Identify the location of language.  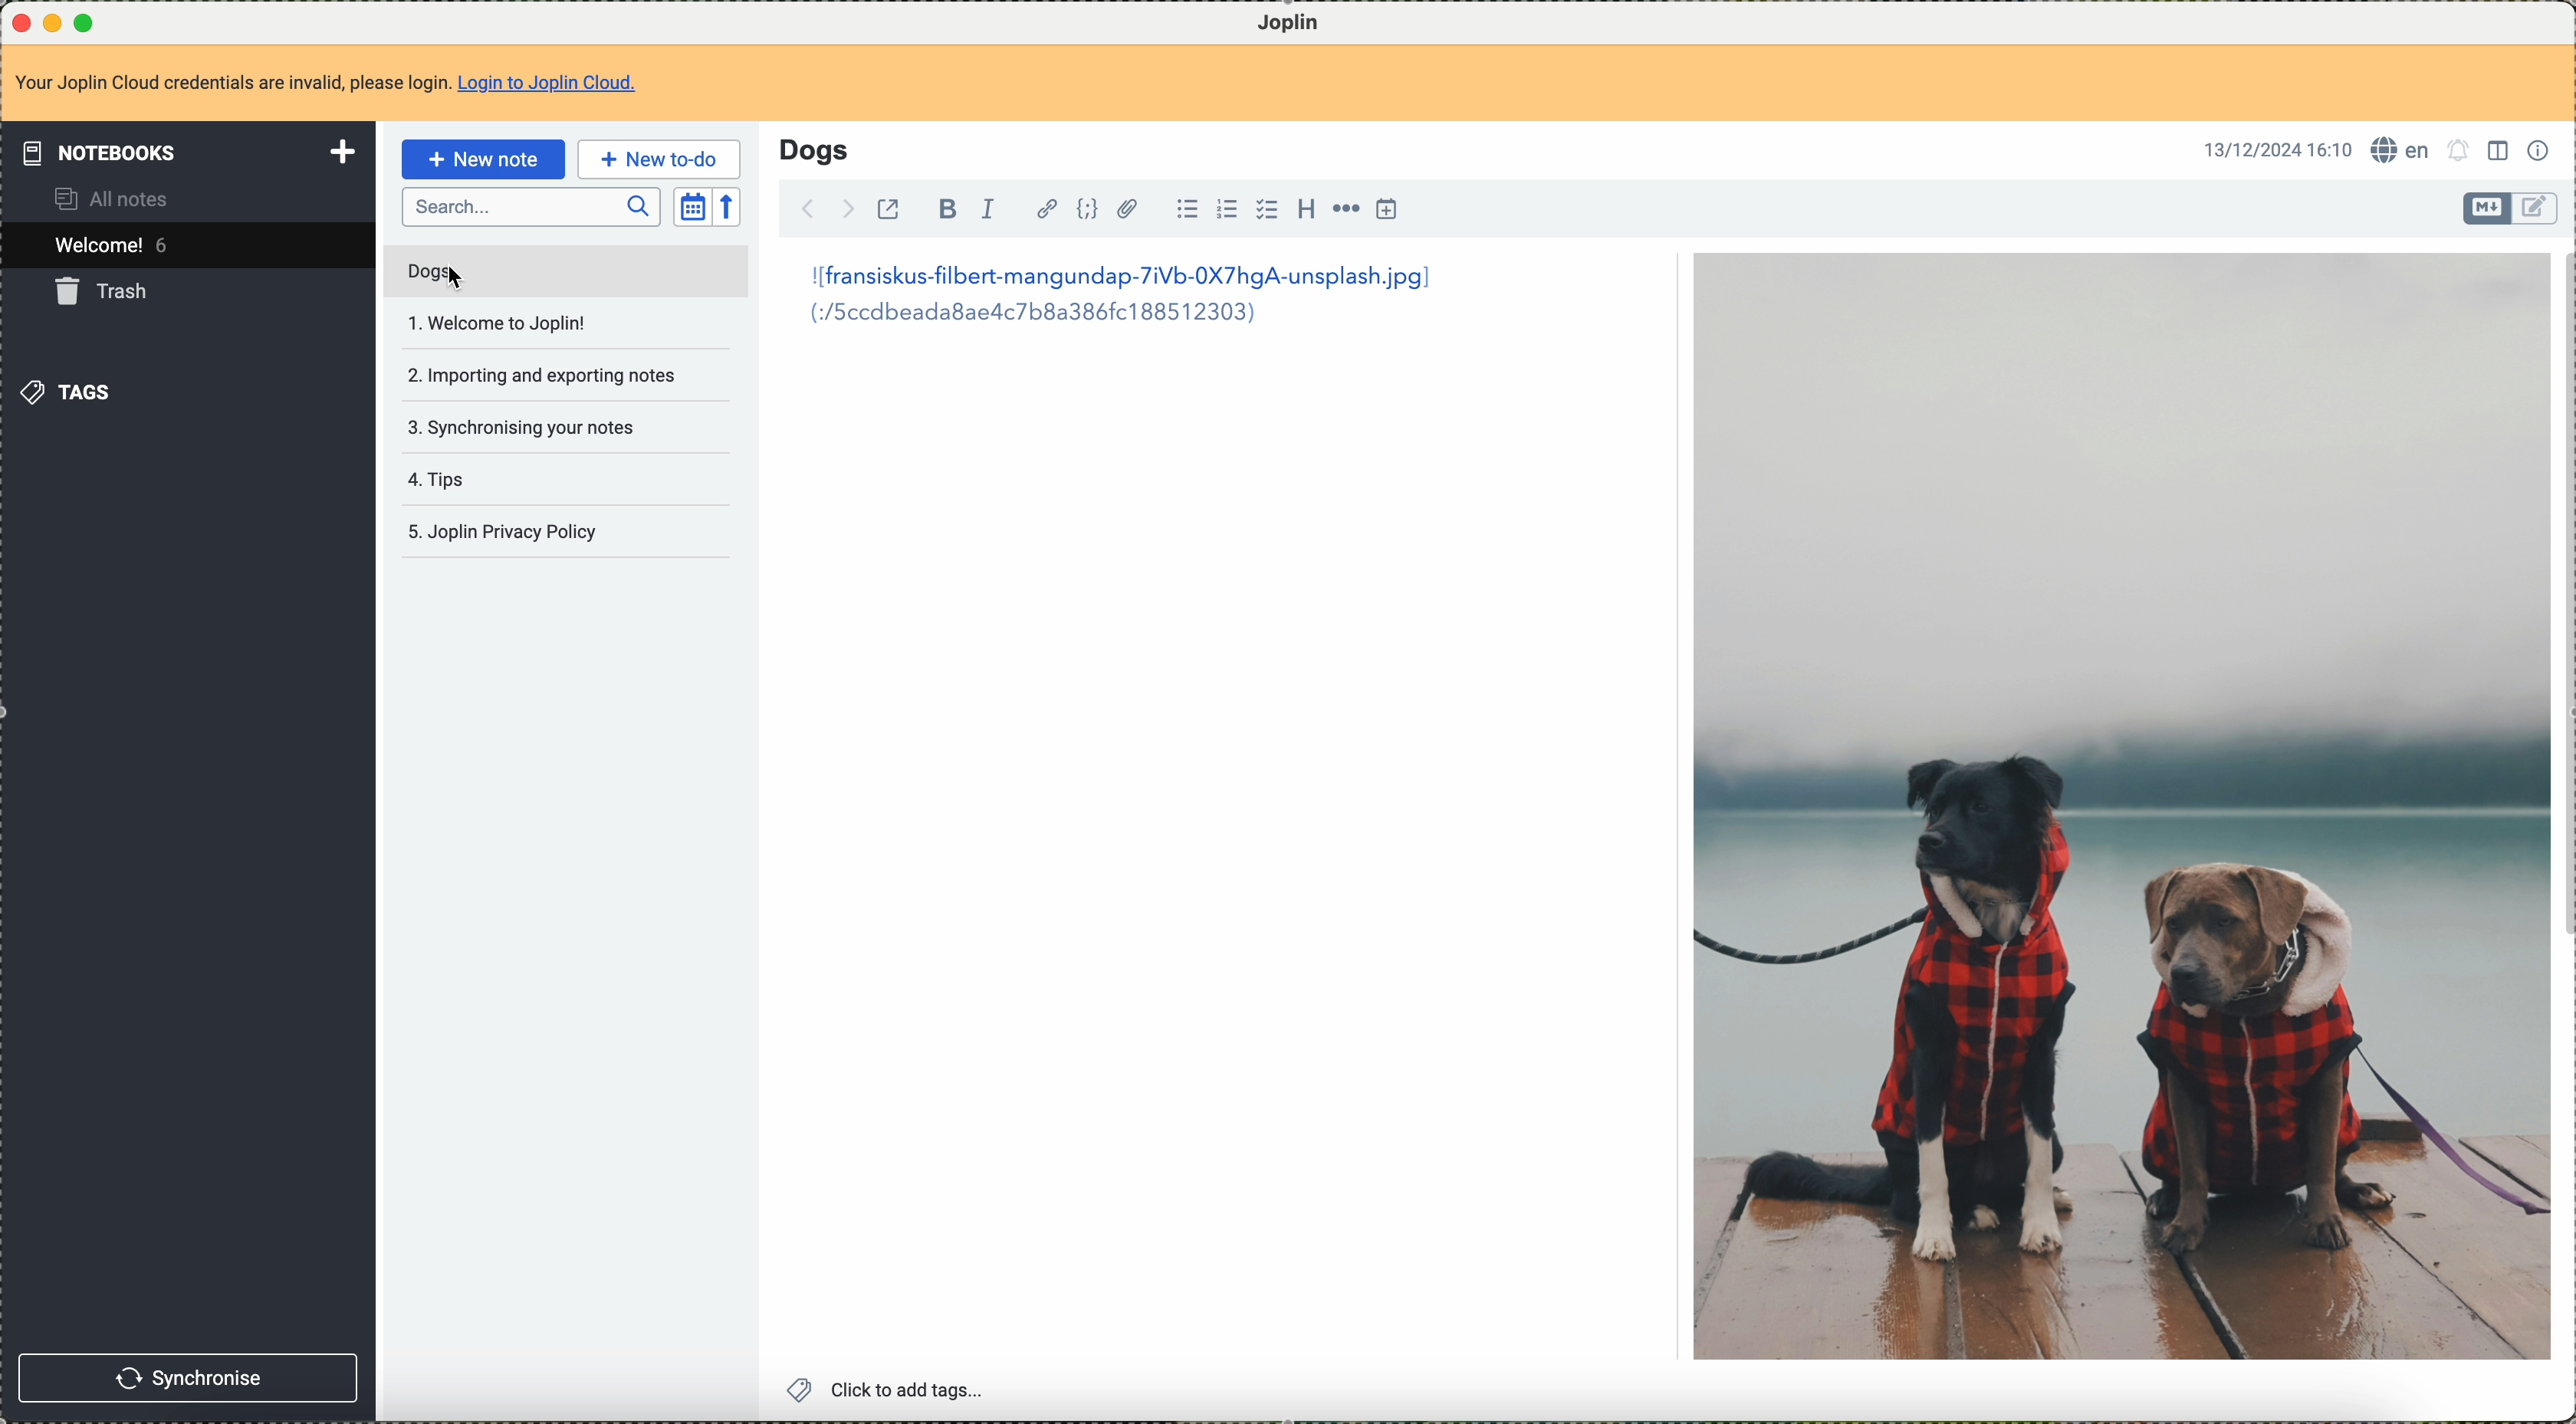
(2402, 150).